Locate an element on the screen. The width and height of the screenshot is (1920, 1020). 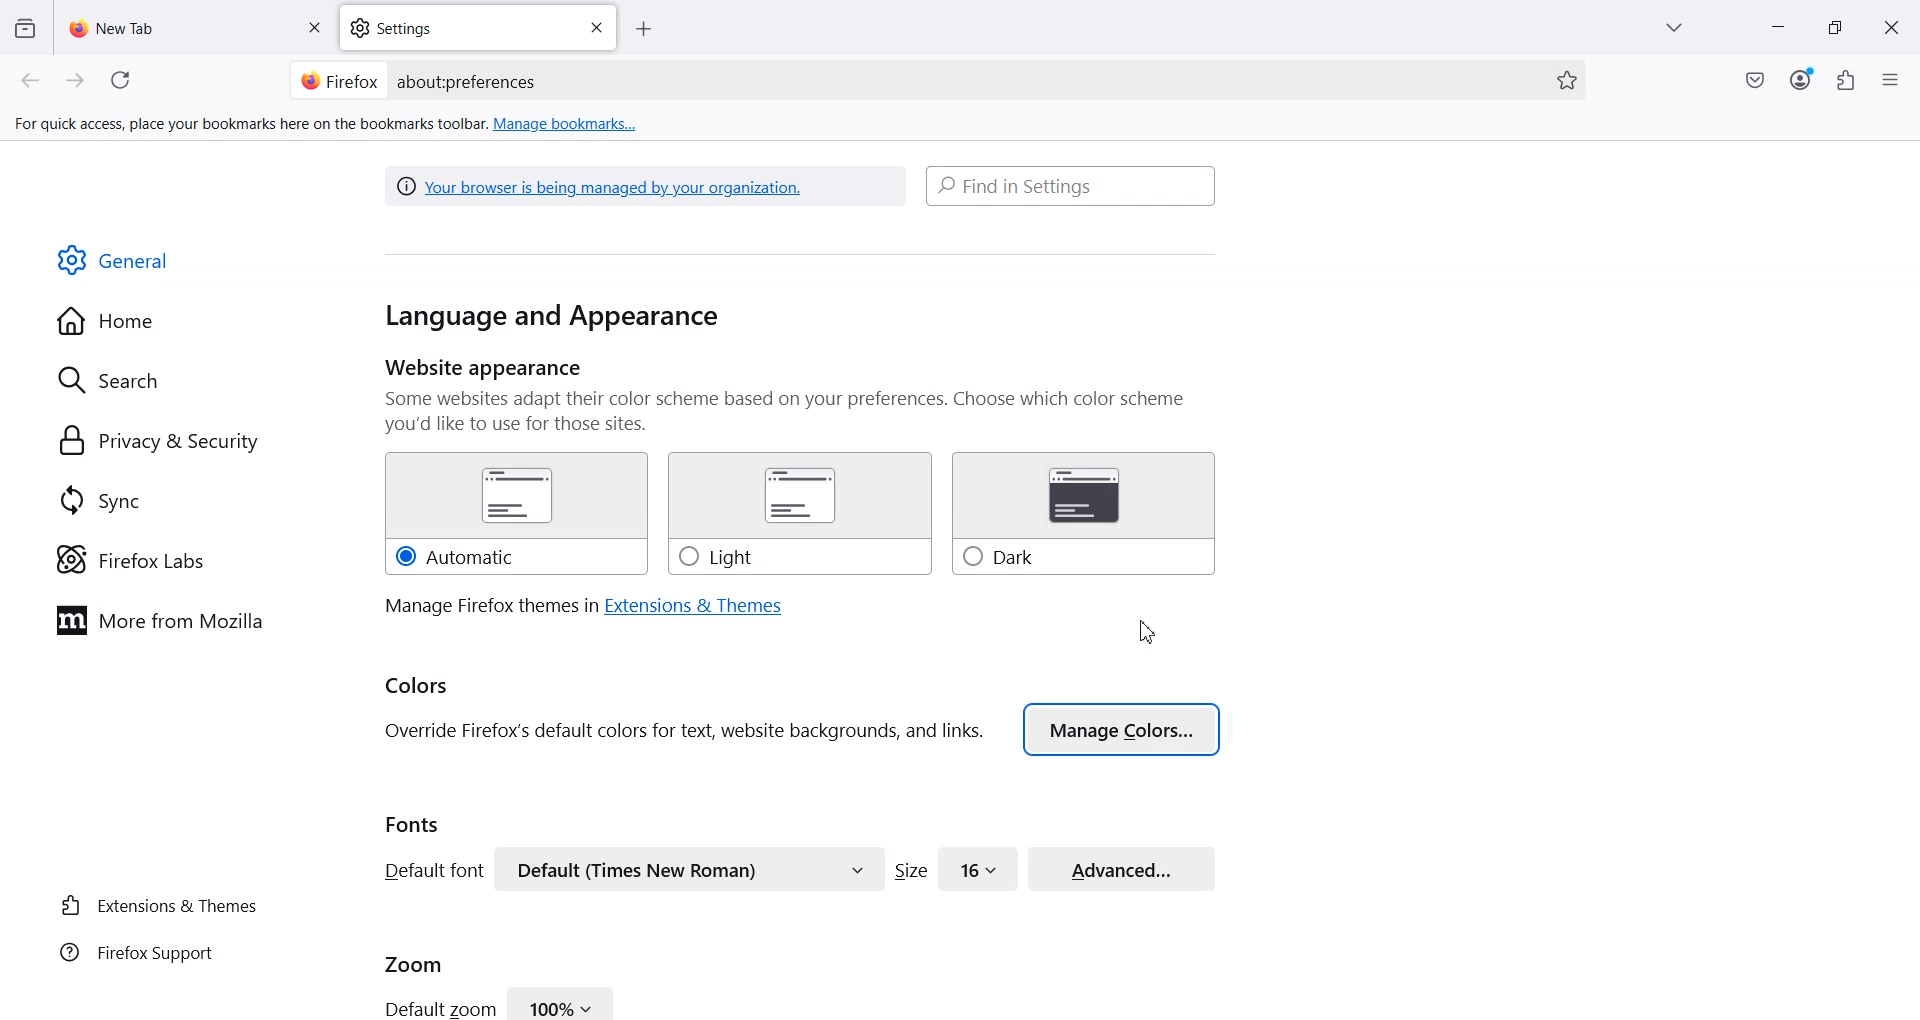
Close is located at coordinates (1891, 28).